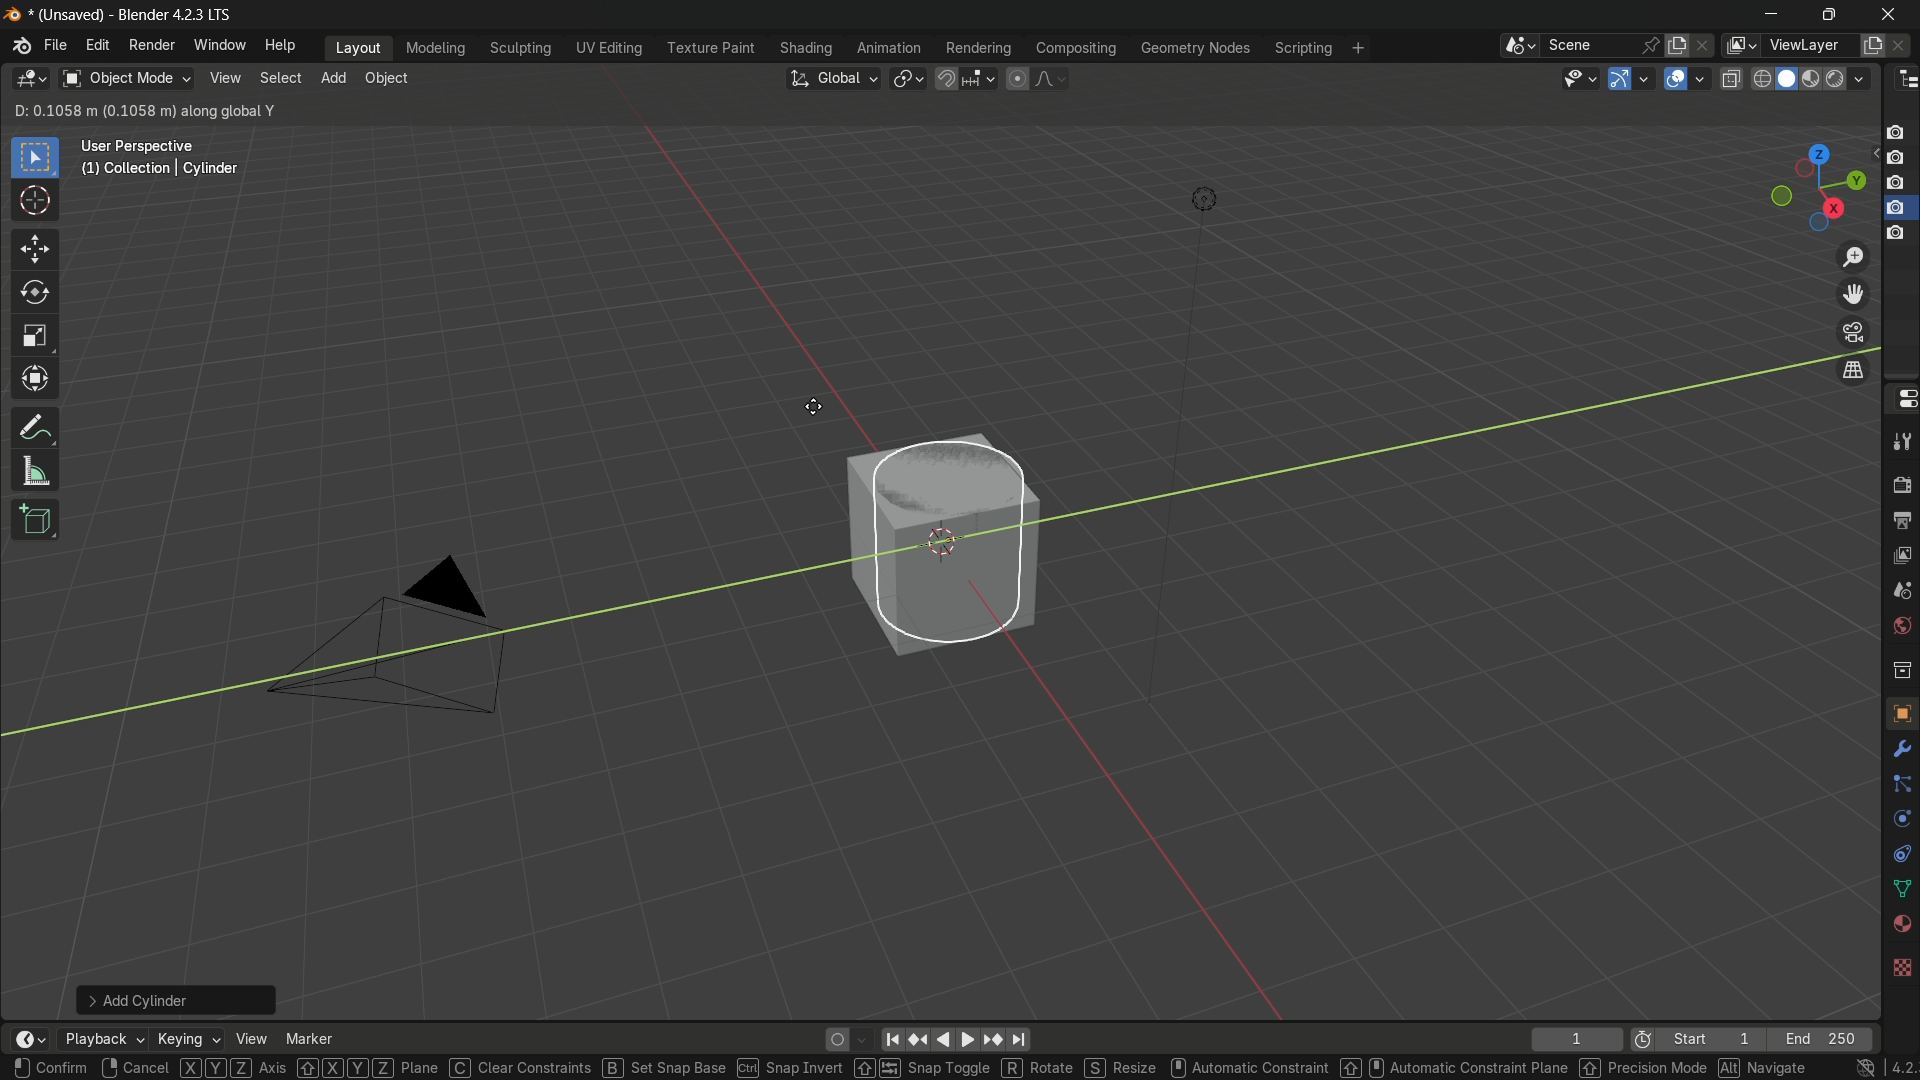  I want to click on rendering menu, so click(978, 49).